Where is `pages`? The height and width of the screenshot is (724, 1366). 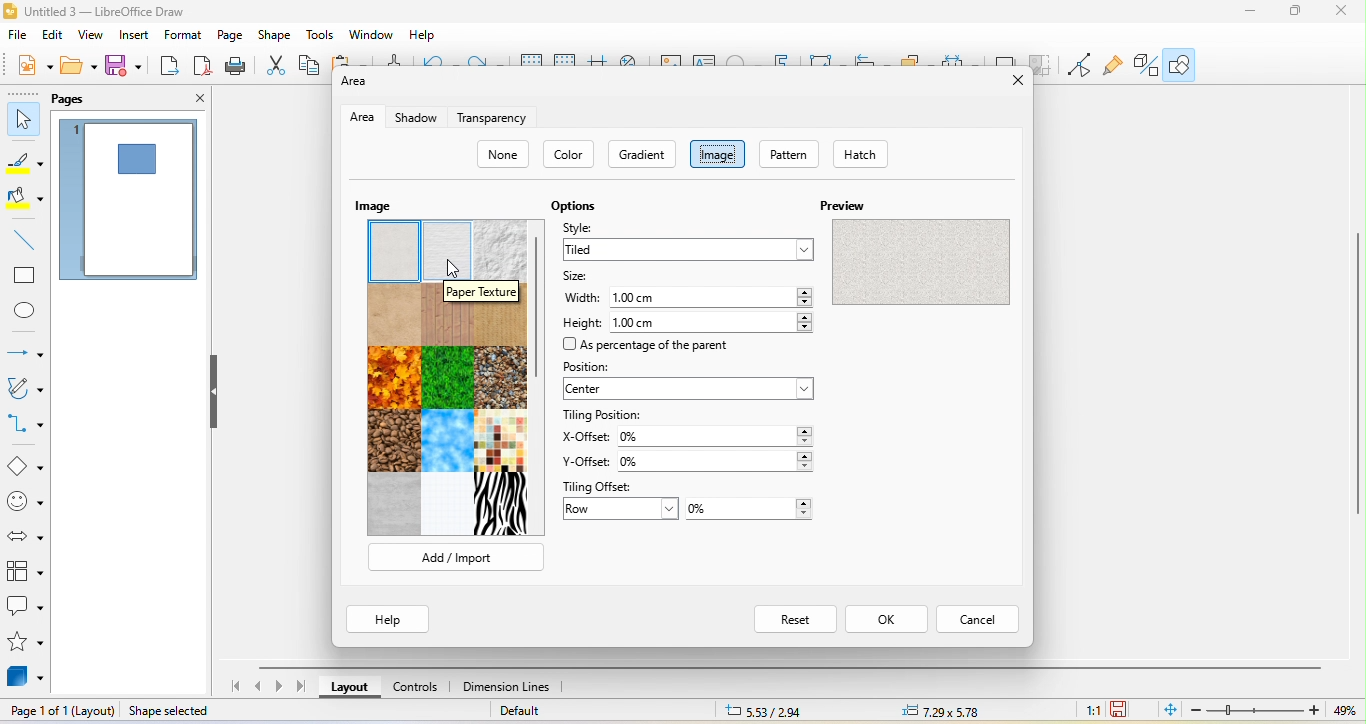 pages is located at coordinates (78, 100).